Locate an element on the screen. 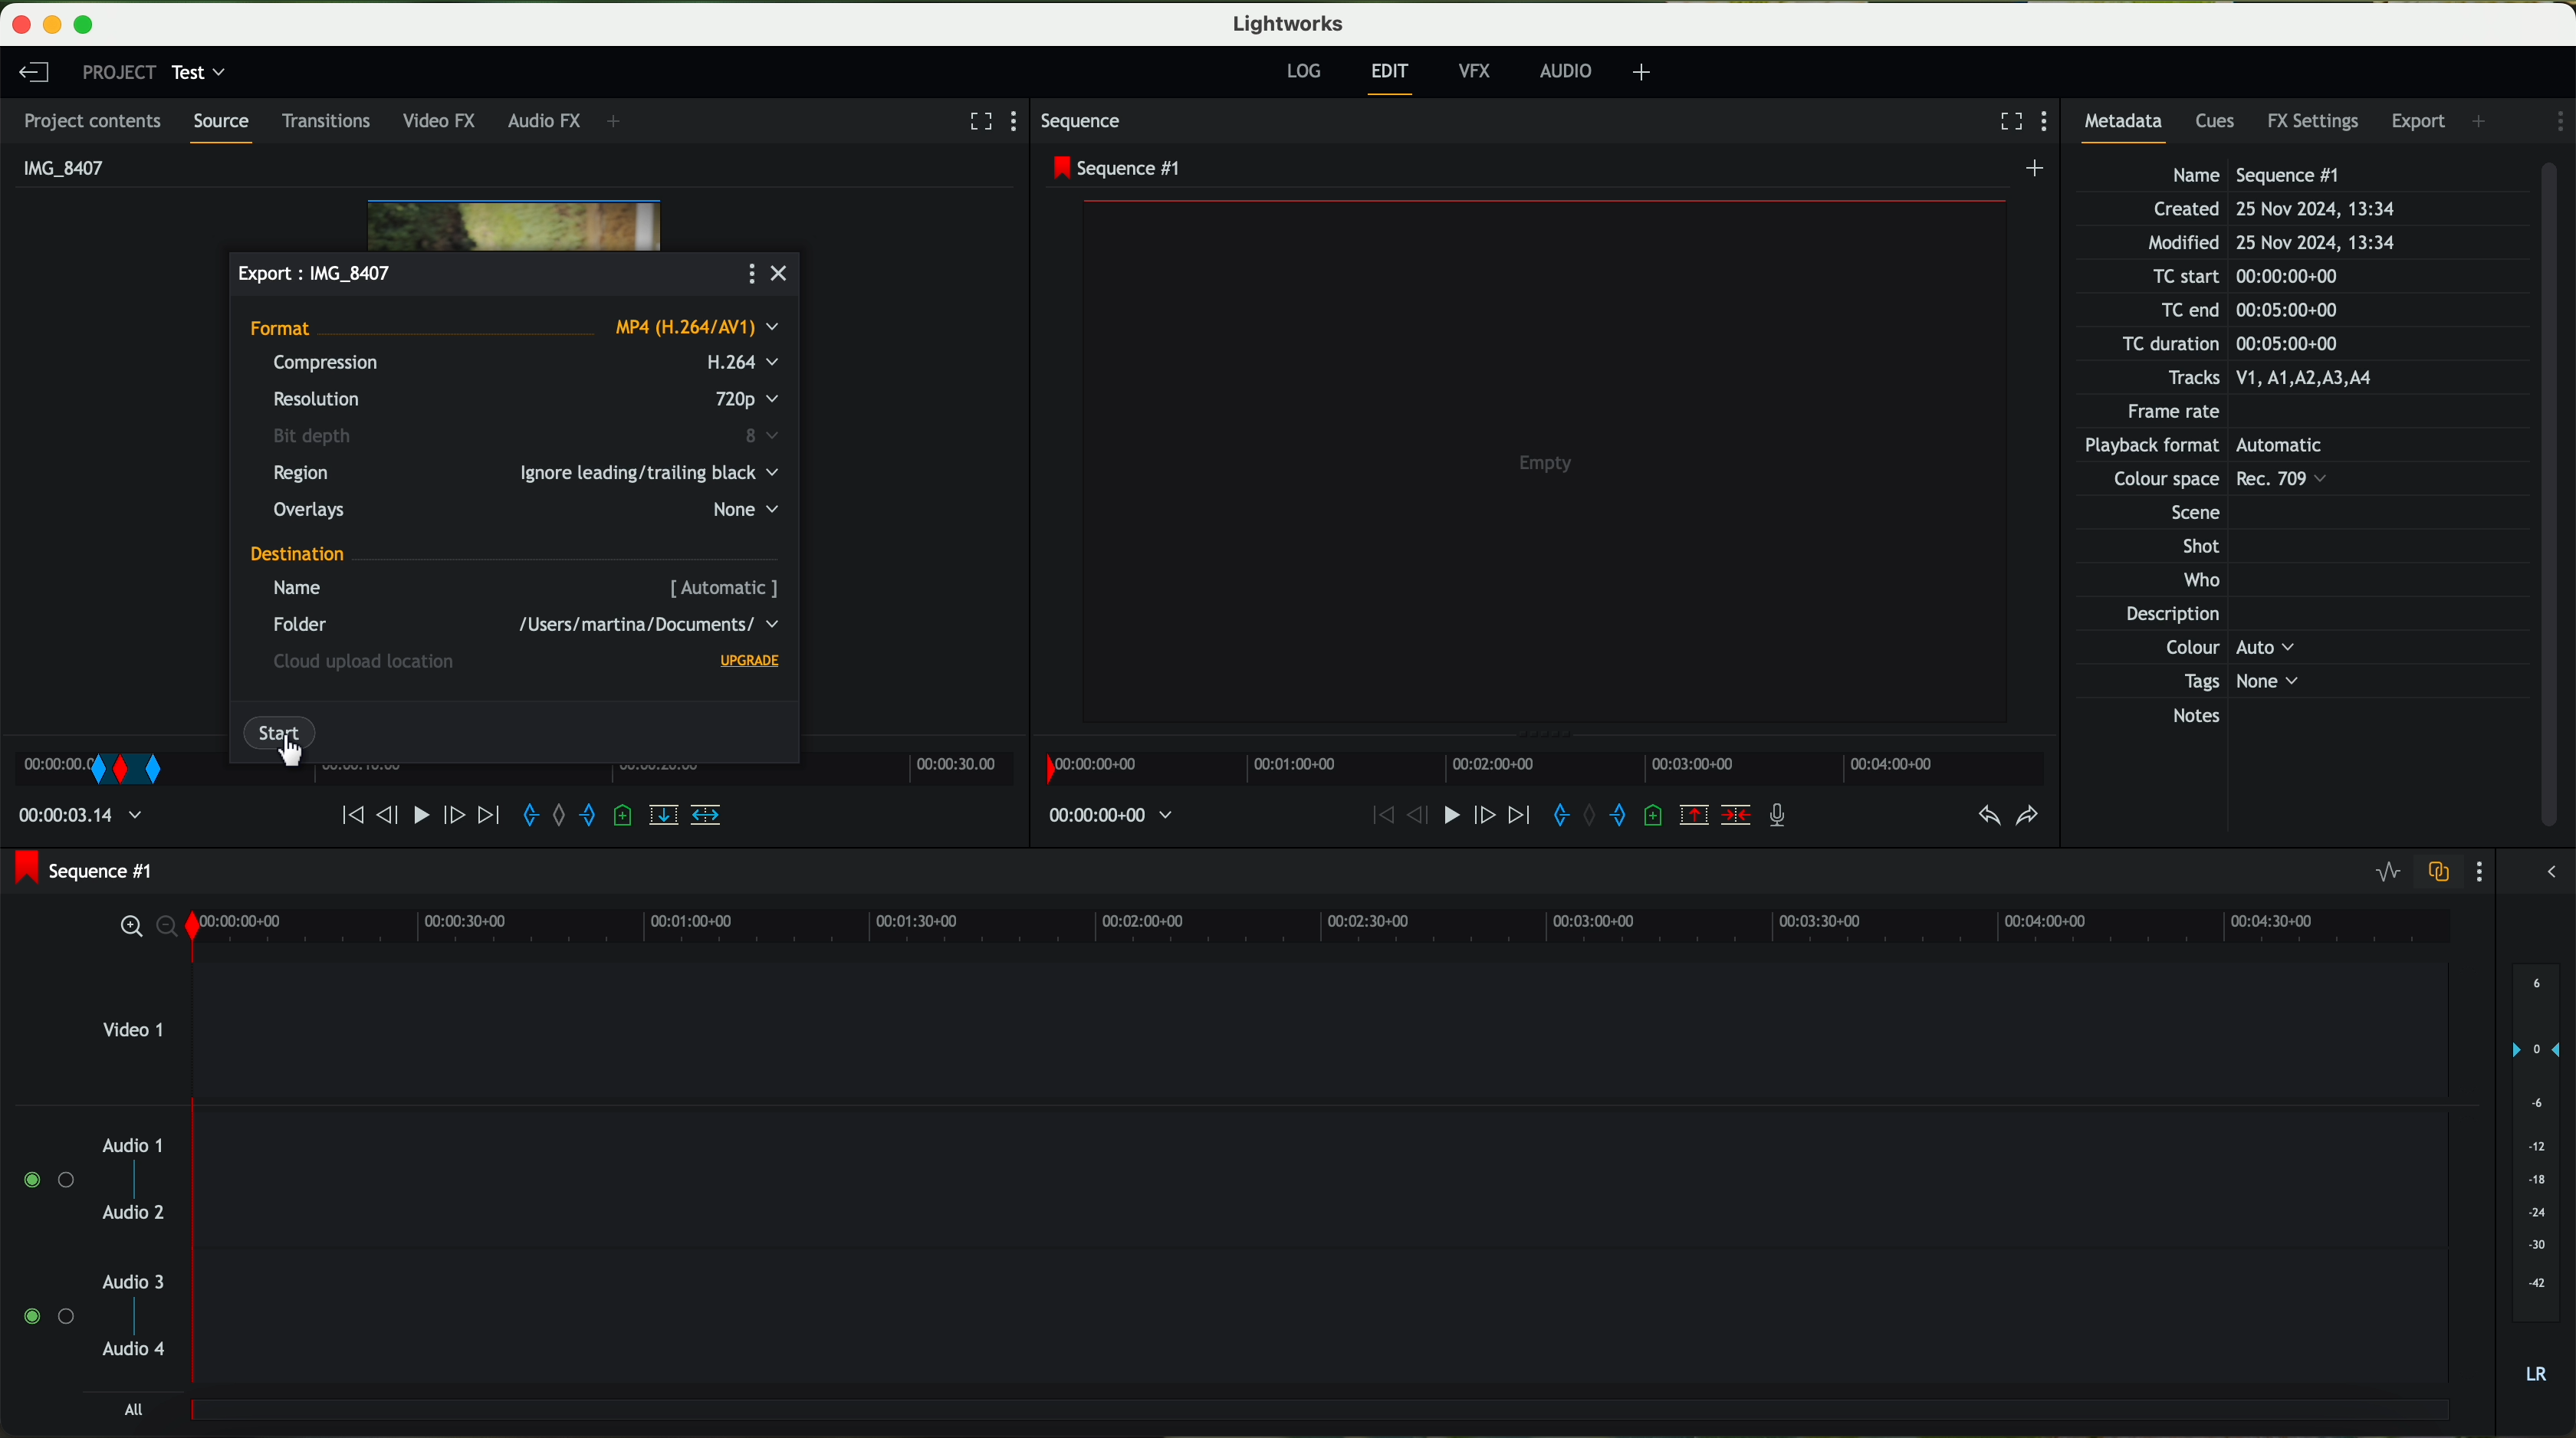  Description is located at coordinates (2195, 616).